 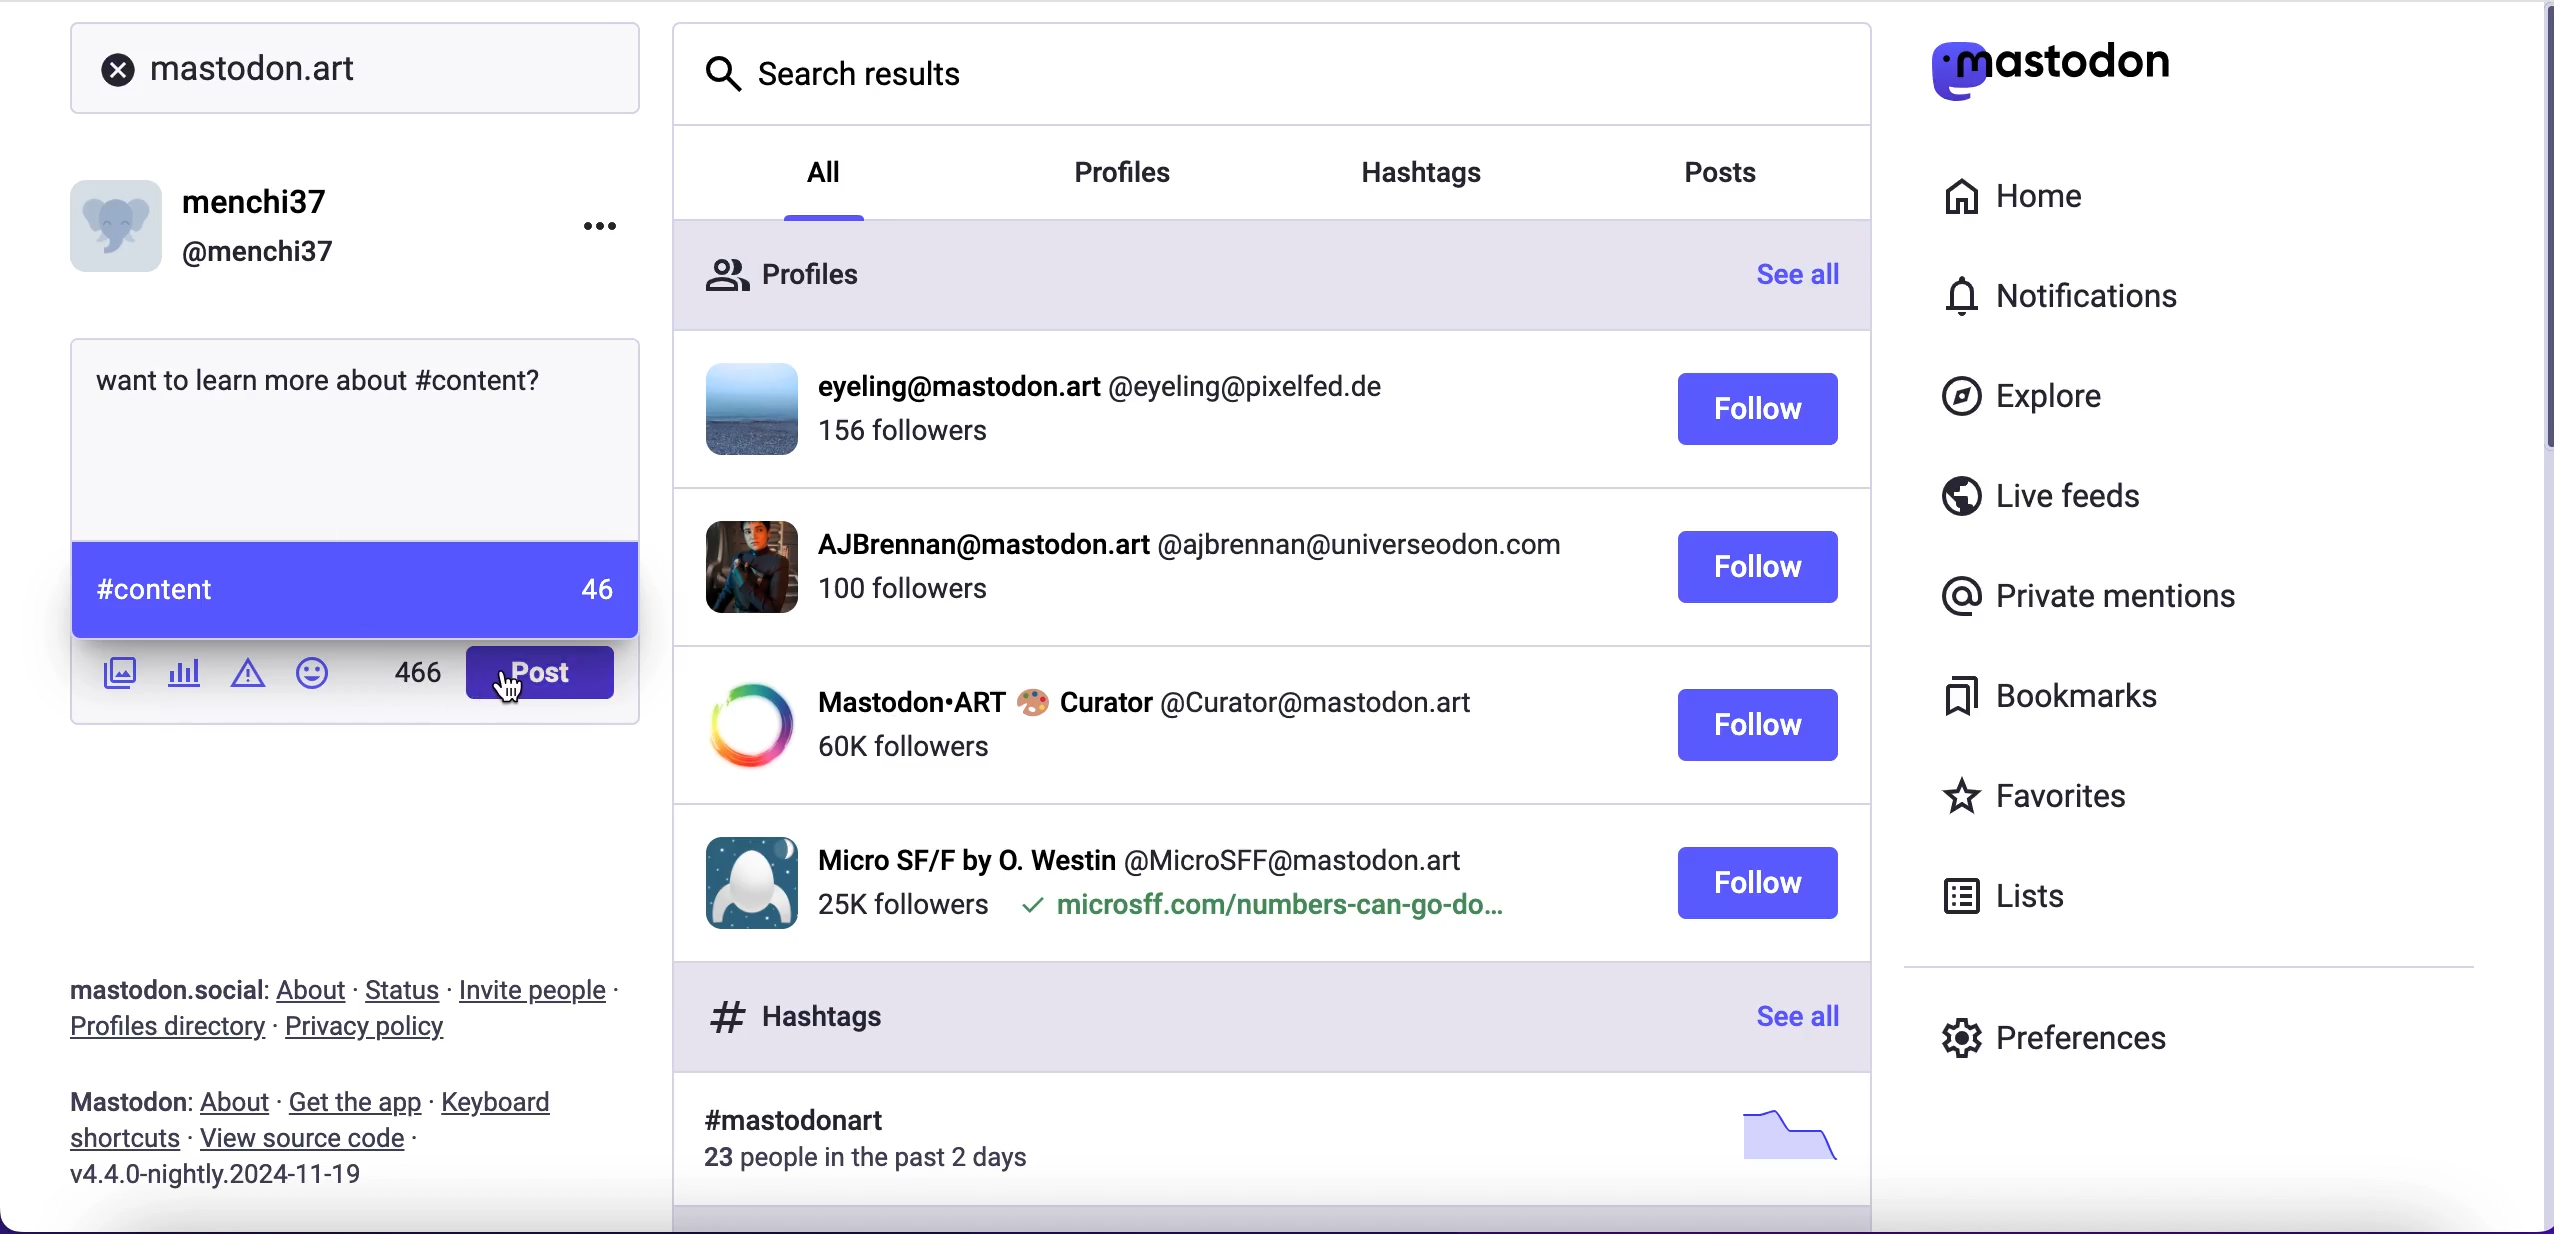 What do you see at coordinates (259, 203) in the screenshot?
I see `menchi37` at bounding box center [259, 203].